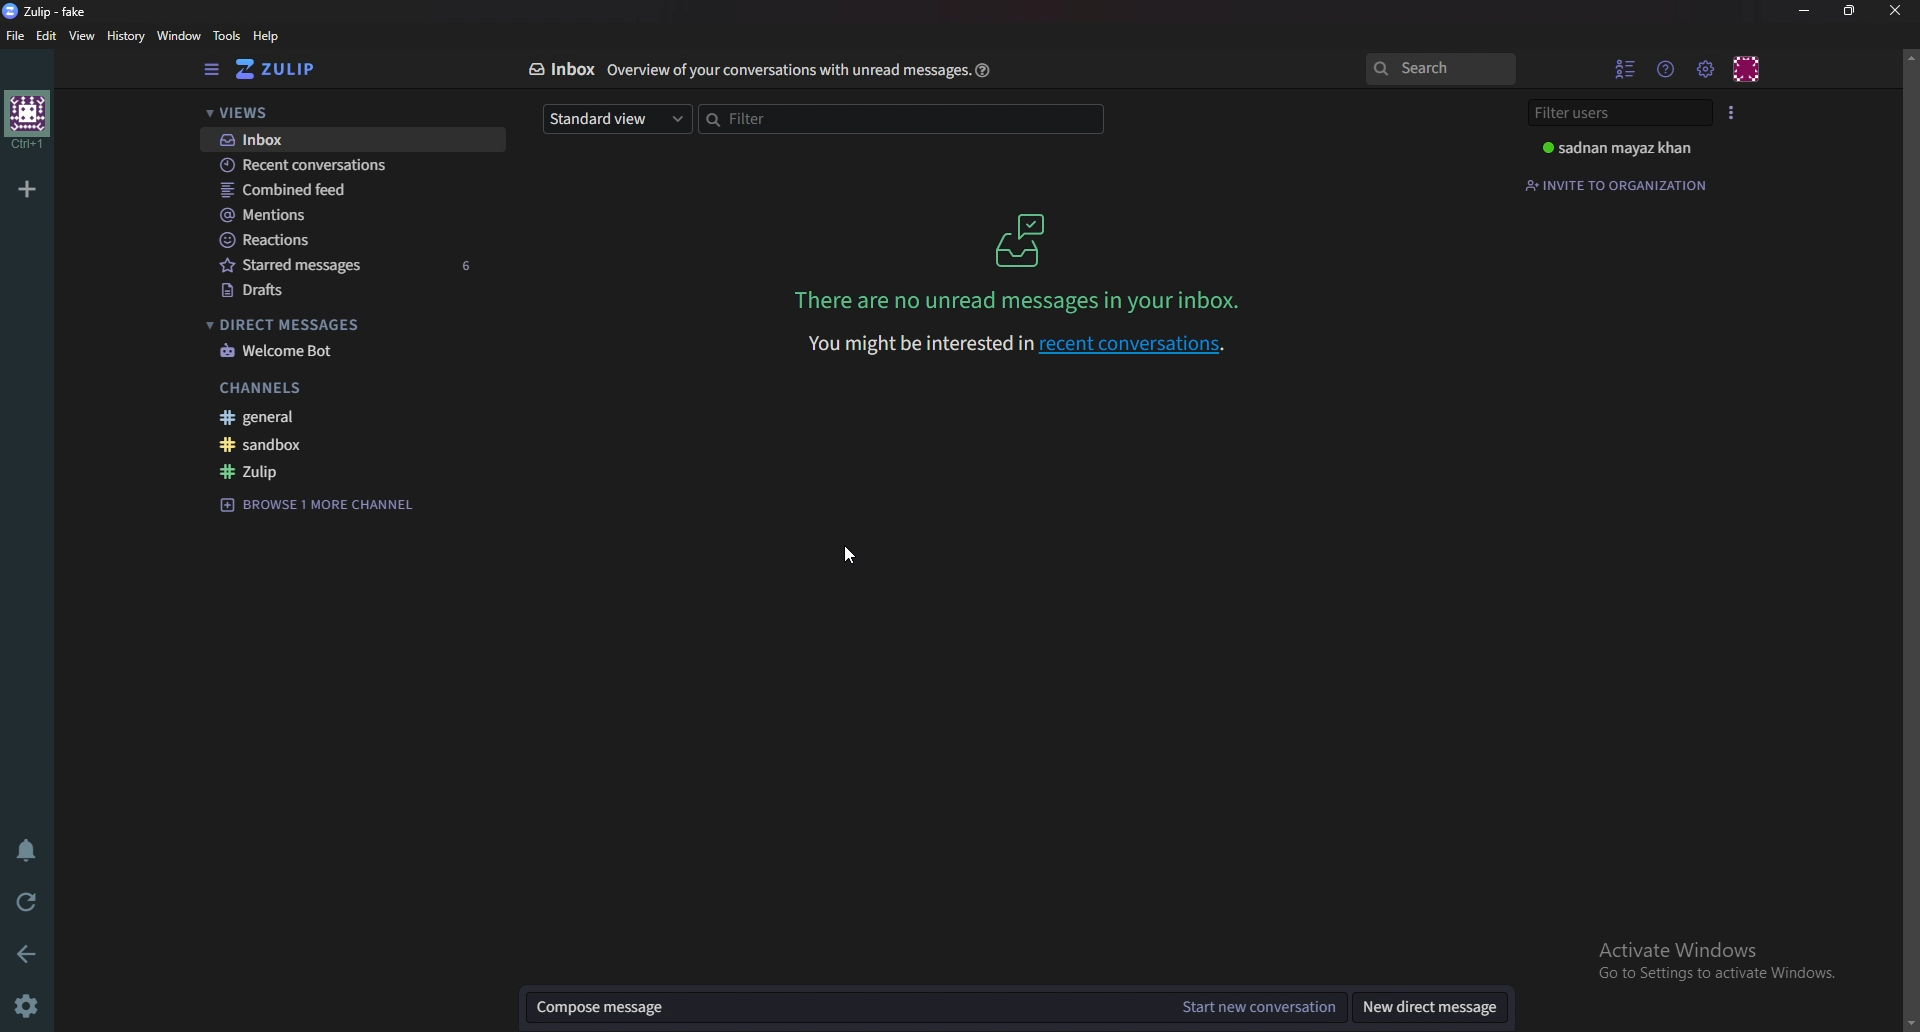  What do you see at coordinates (351, 214) in the screenshot?
I see `Mentions` at bounding box center [351, 214].